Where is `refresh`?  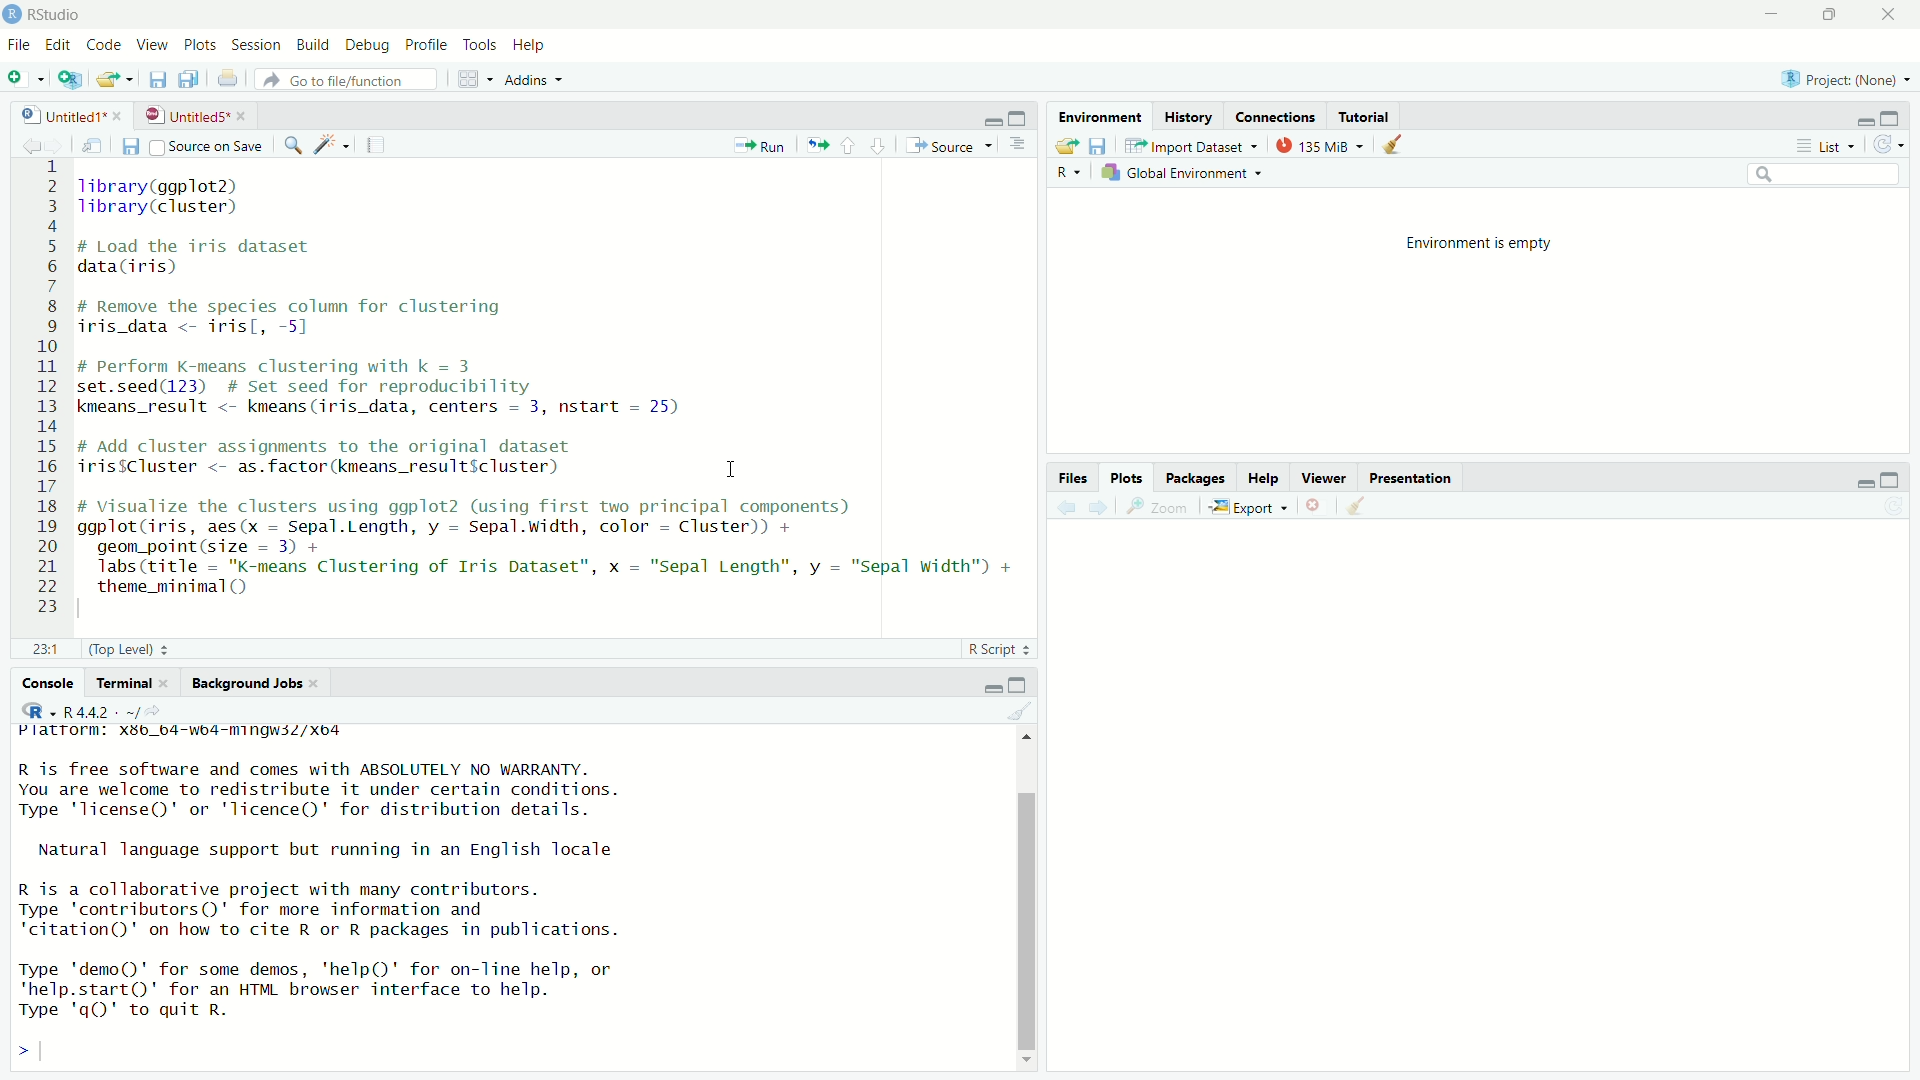 refresh is located at coordinates (1894, 144).